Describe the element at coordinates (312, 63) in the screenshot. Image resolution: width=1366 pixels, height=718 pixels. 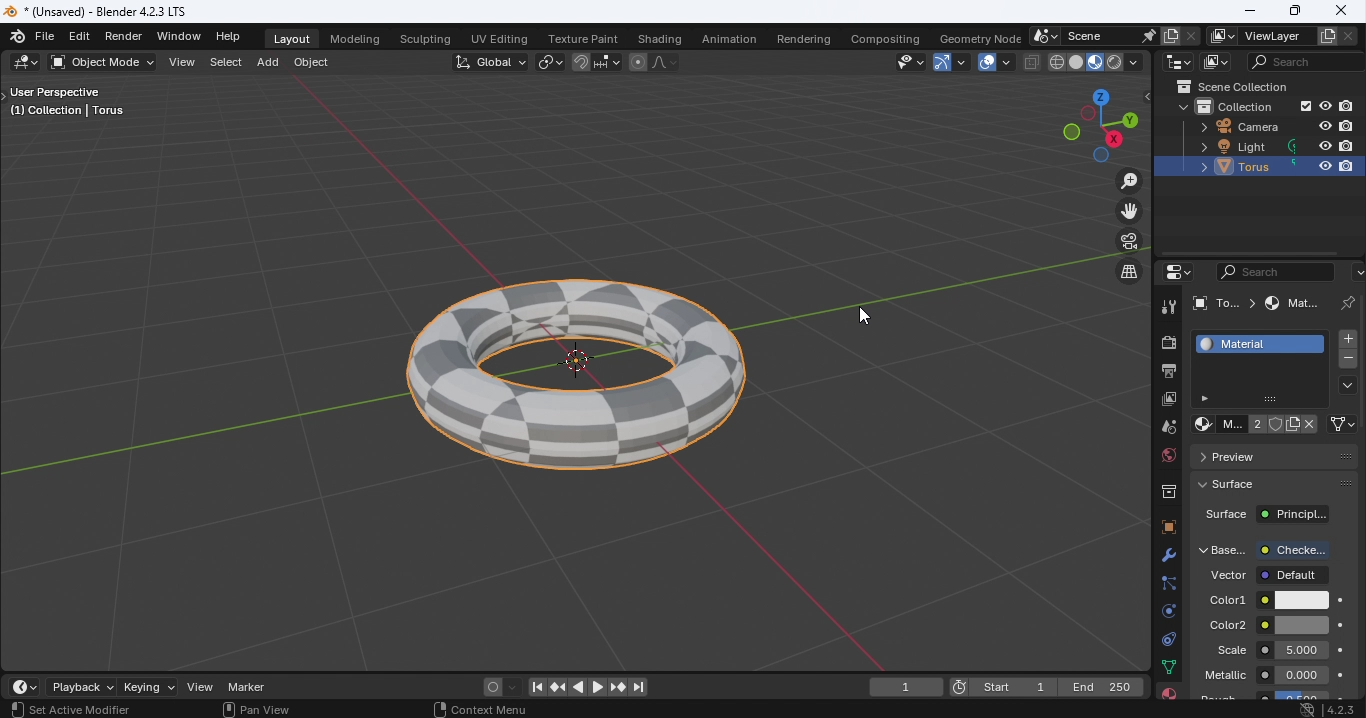
I see `Object` at that location.